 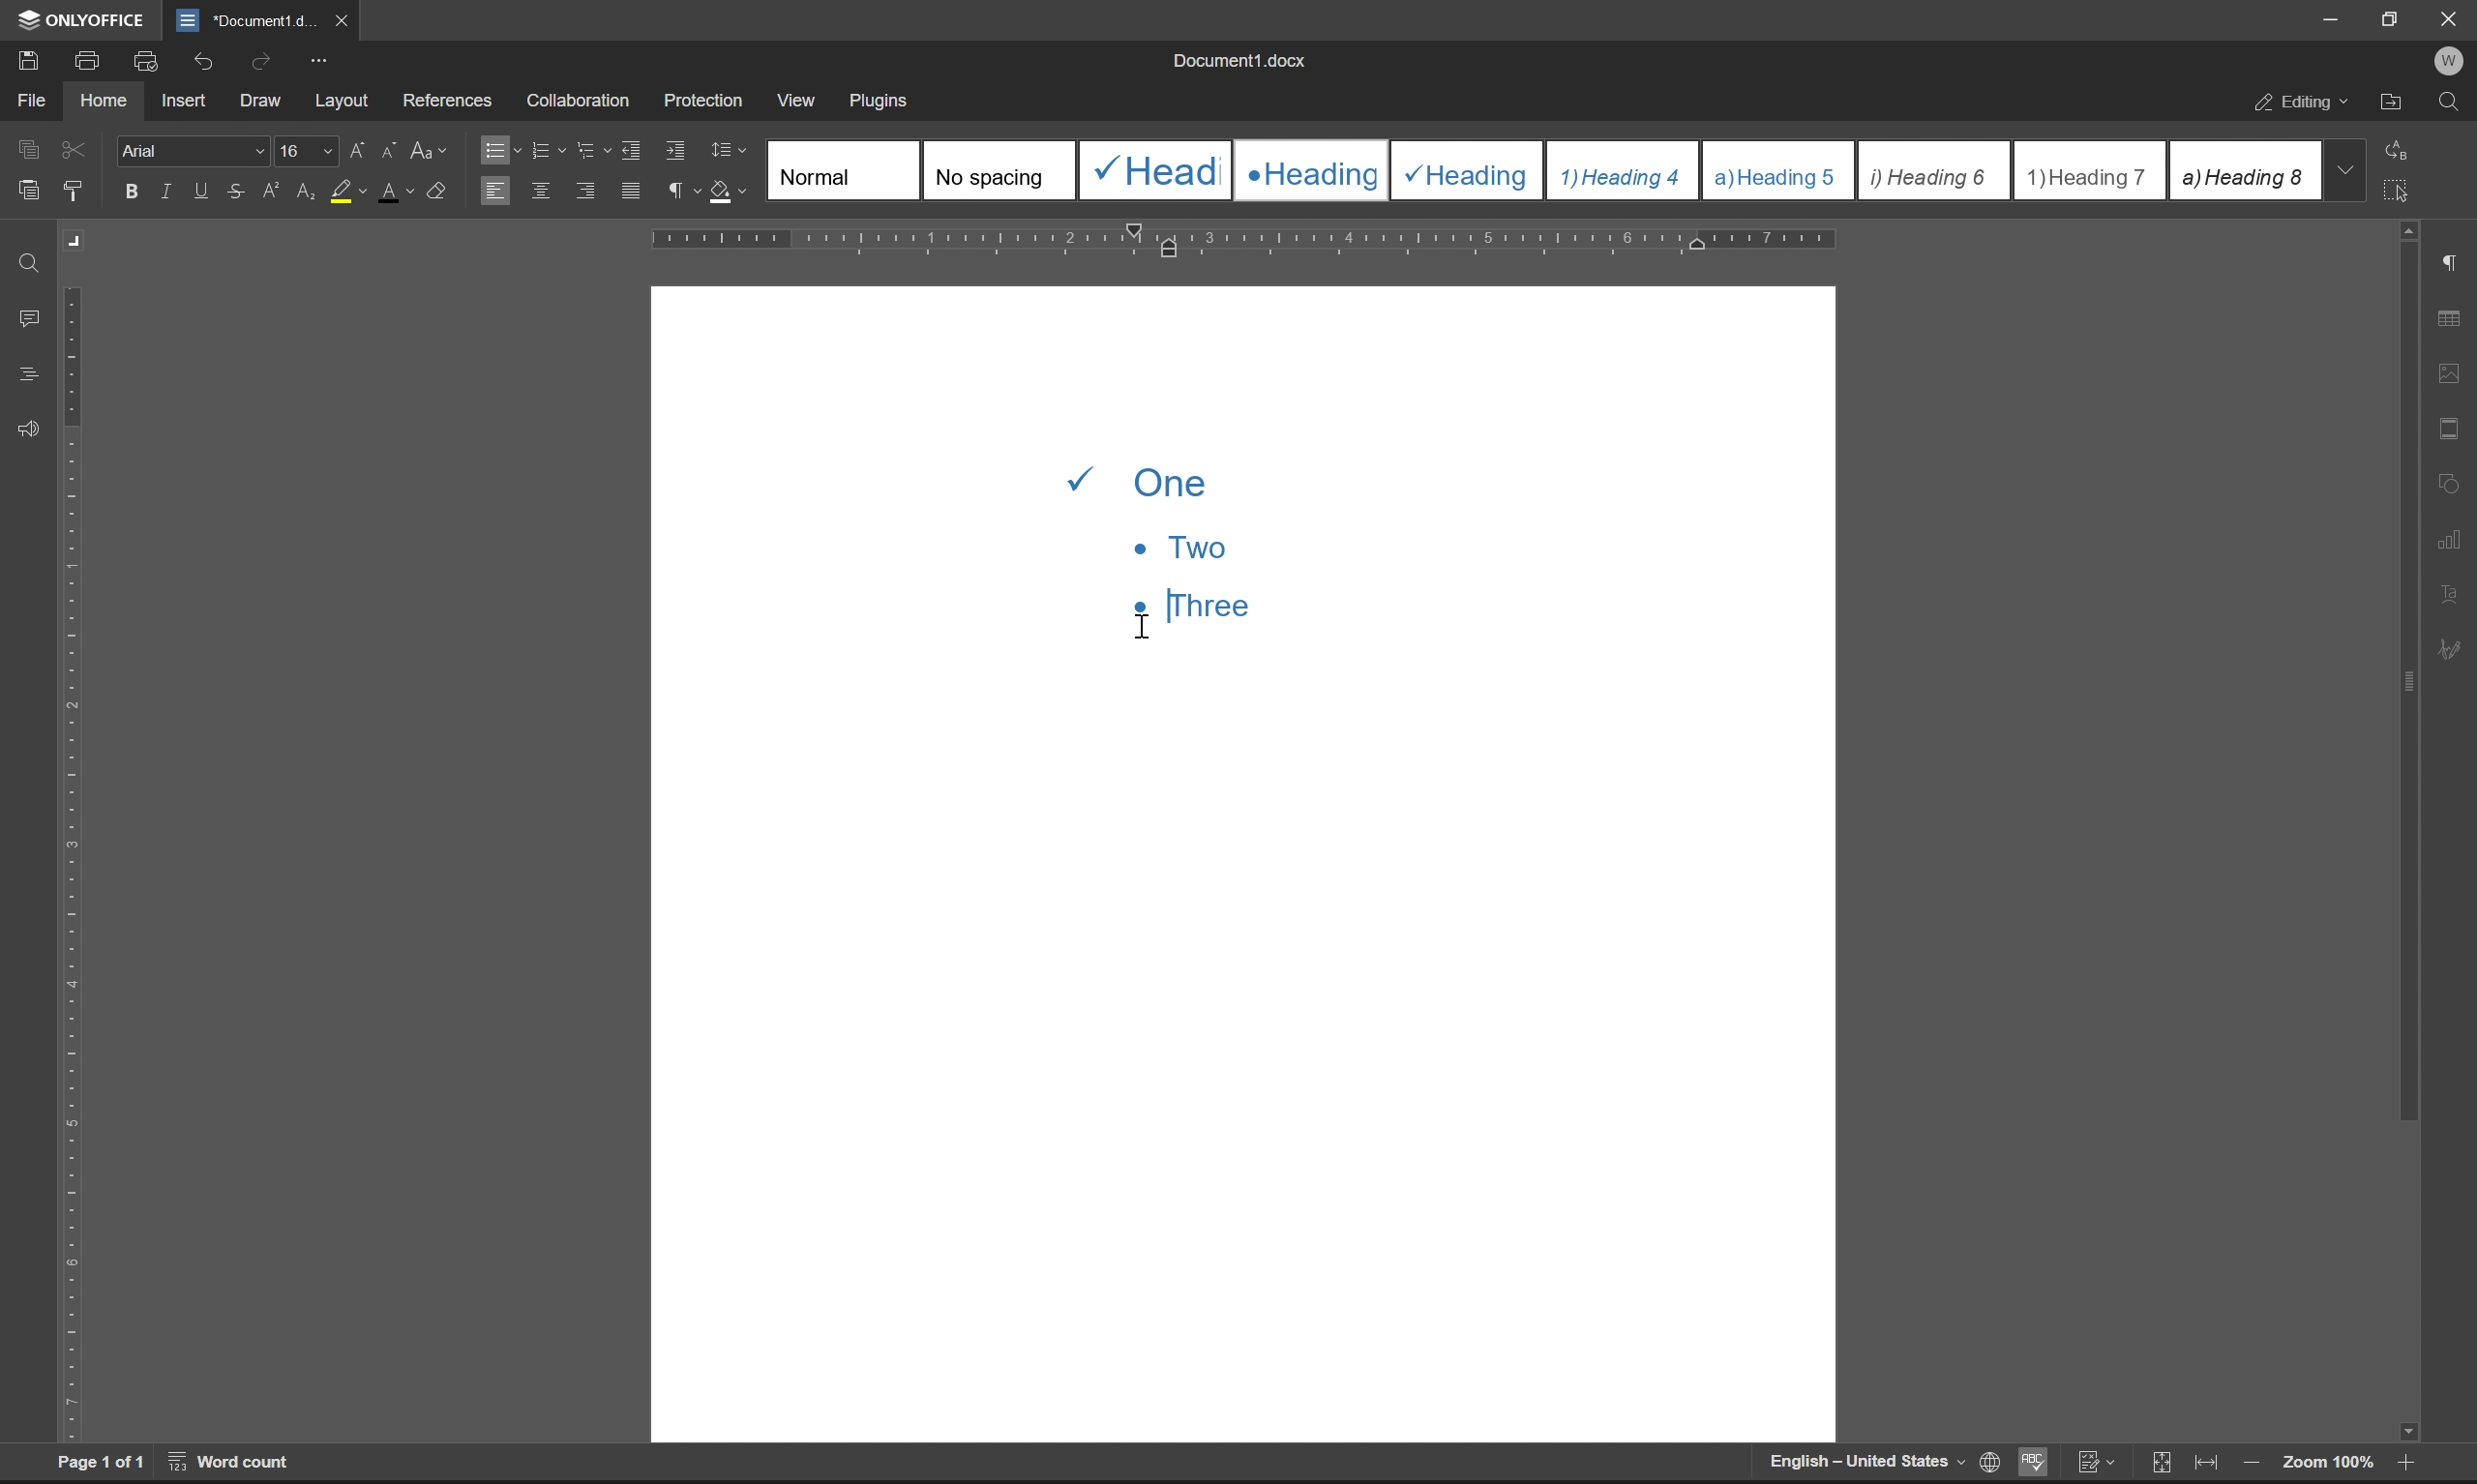 I want to click on comments, so click(x=33, y=319).